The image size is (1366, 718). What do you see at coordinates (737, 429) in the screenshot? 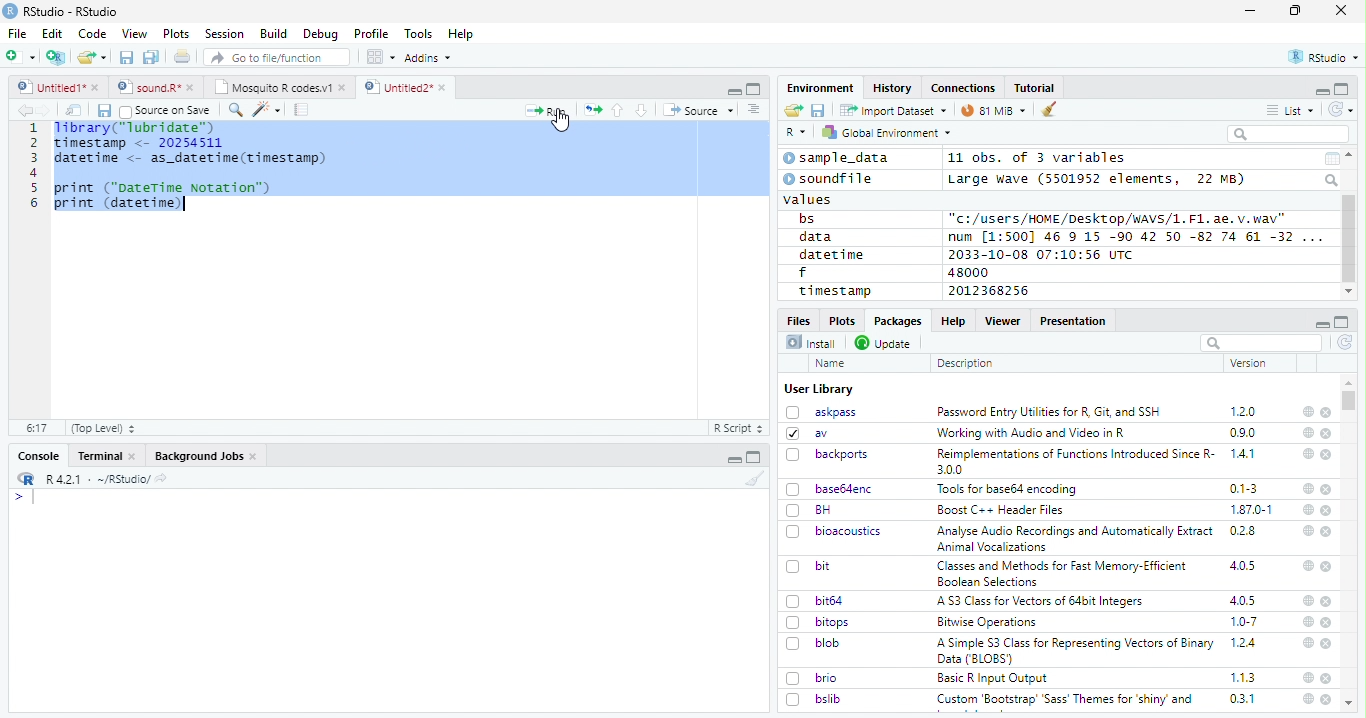
I see `R Script` at bounding box center [737, 429].